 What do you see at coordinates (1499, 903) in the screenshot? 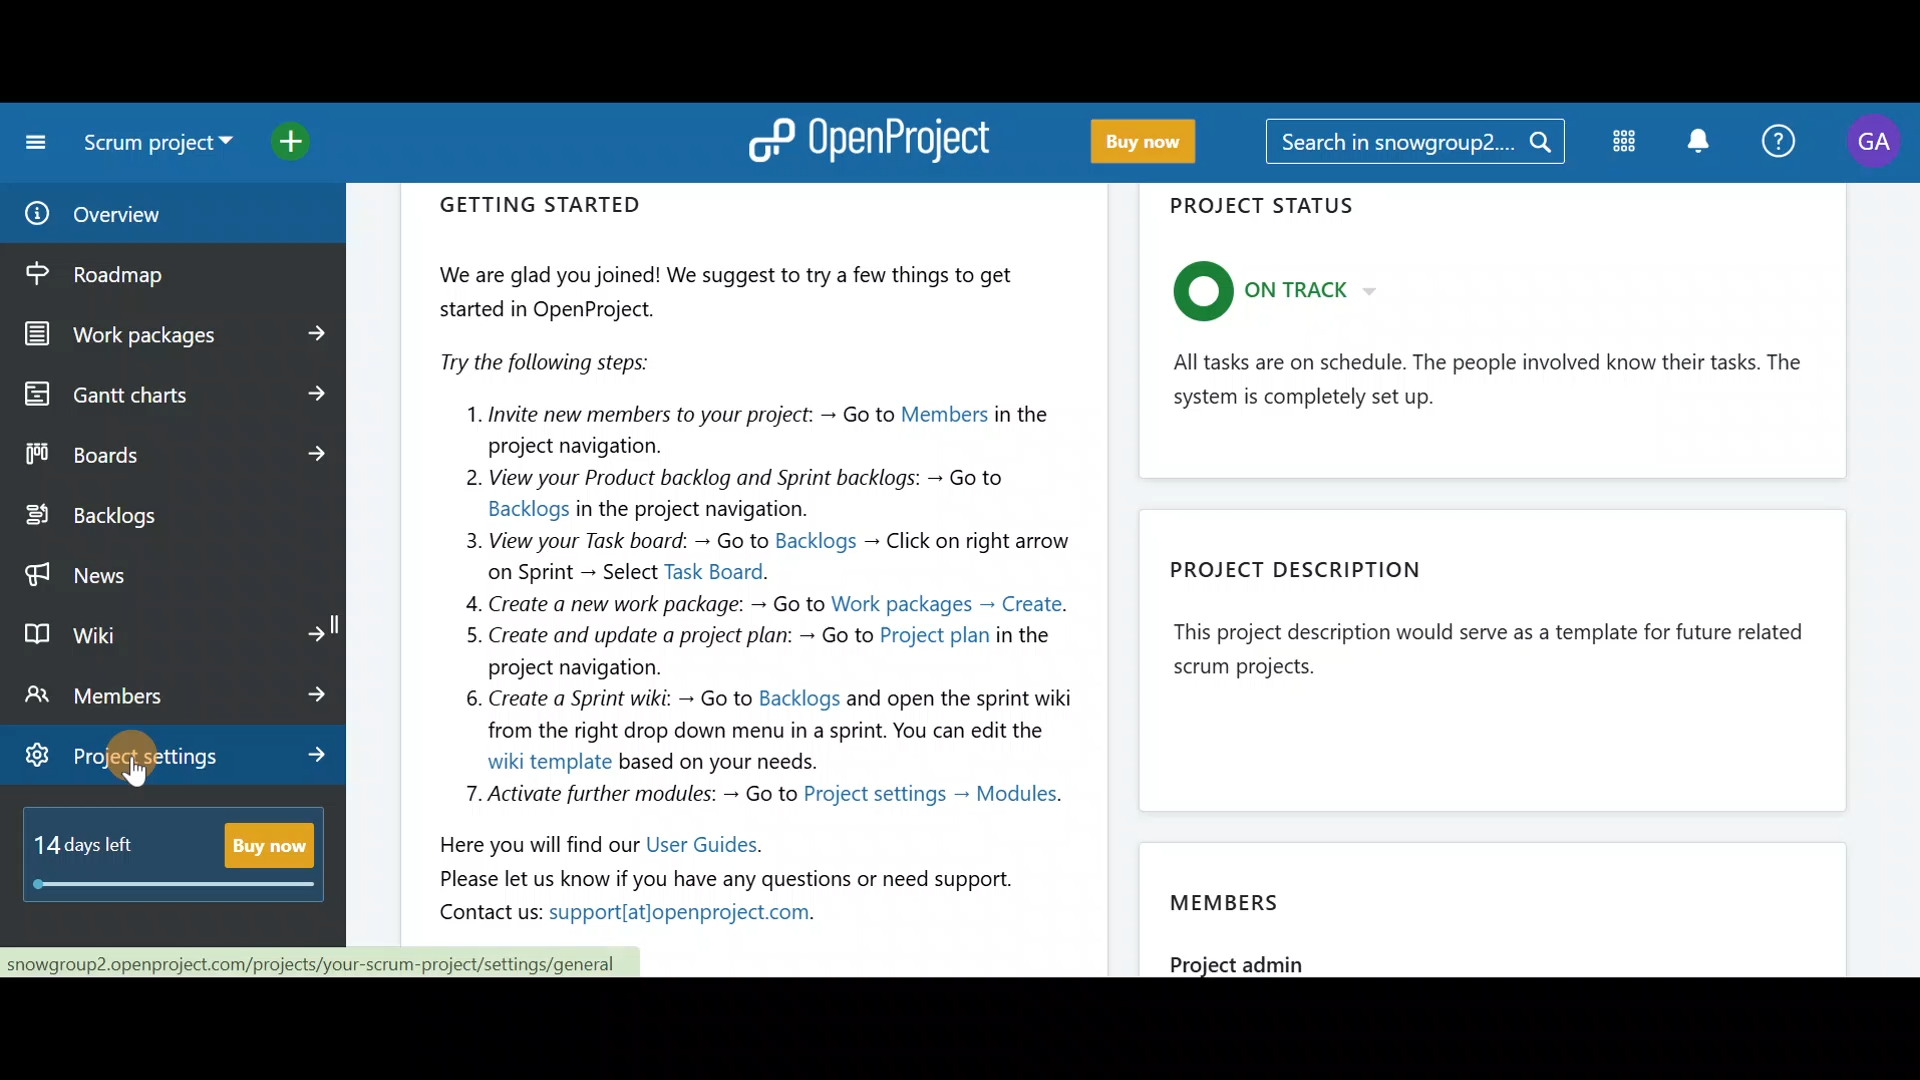
I see `Members` at bounding box center [1499, 903].